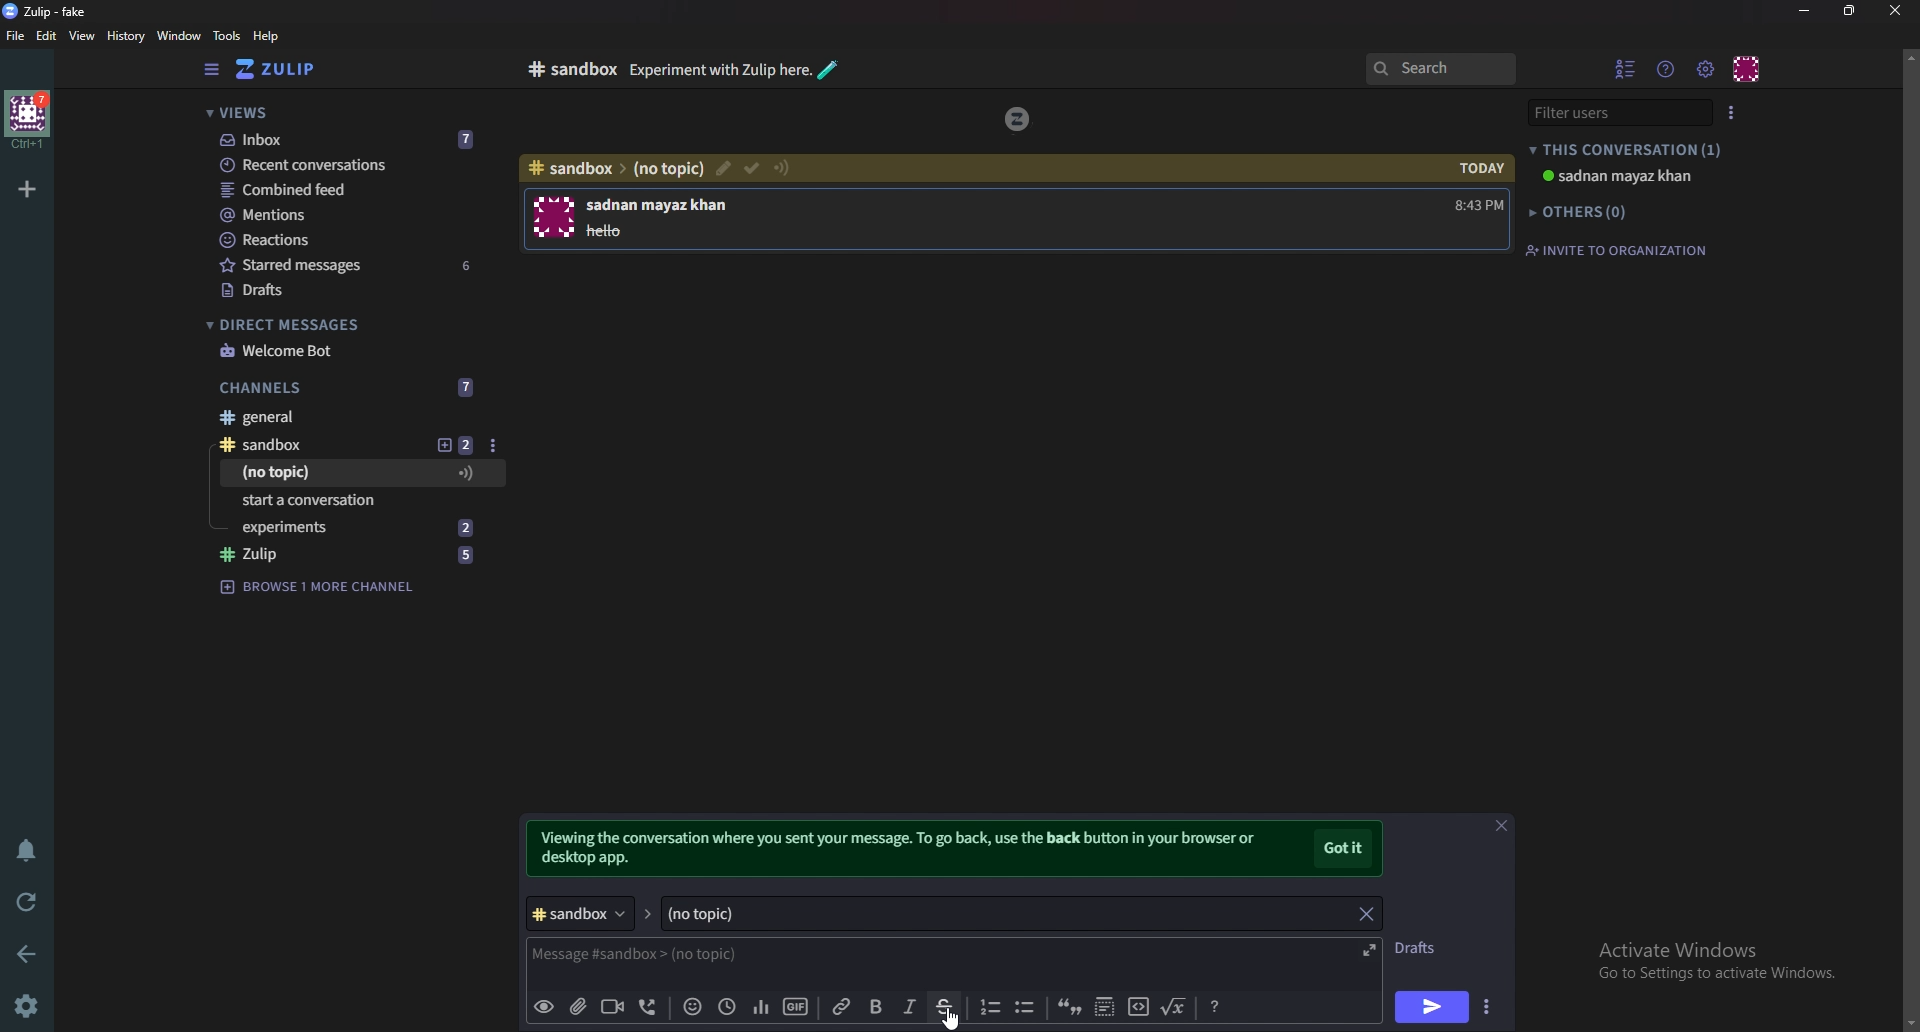  I want to click on format message, so click(1215, 1007).